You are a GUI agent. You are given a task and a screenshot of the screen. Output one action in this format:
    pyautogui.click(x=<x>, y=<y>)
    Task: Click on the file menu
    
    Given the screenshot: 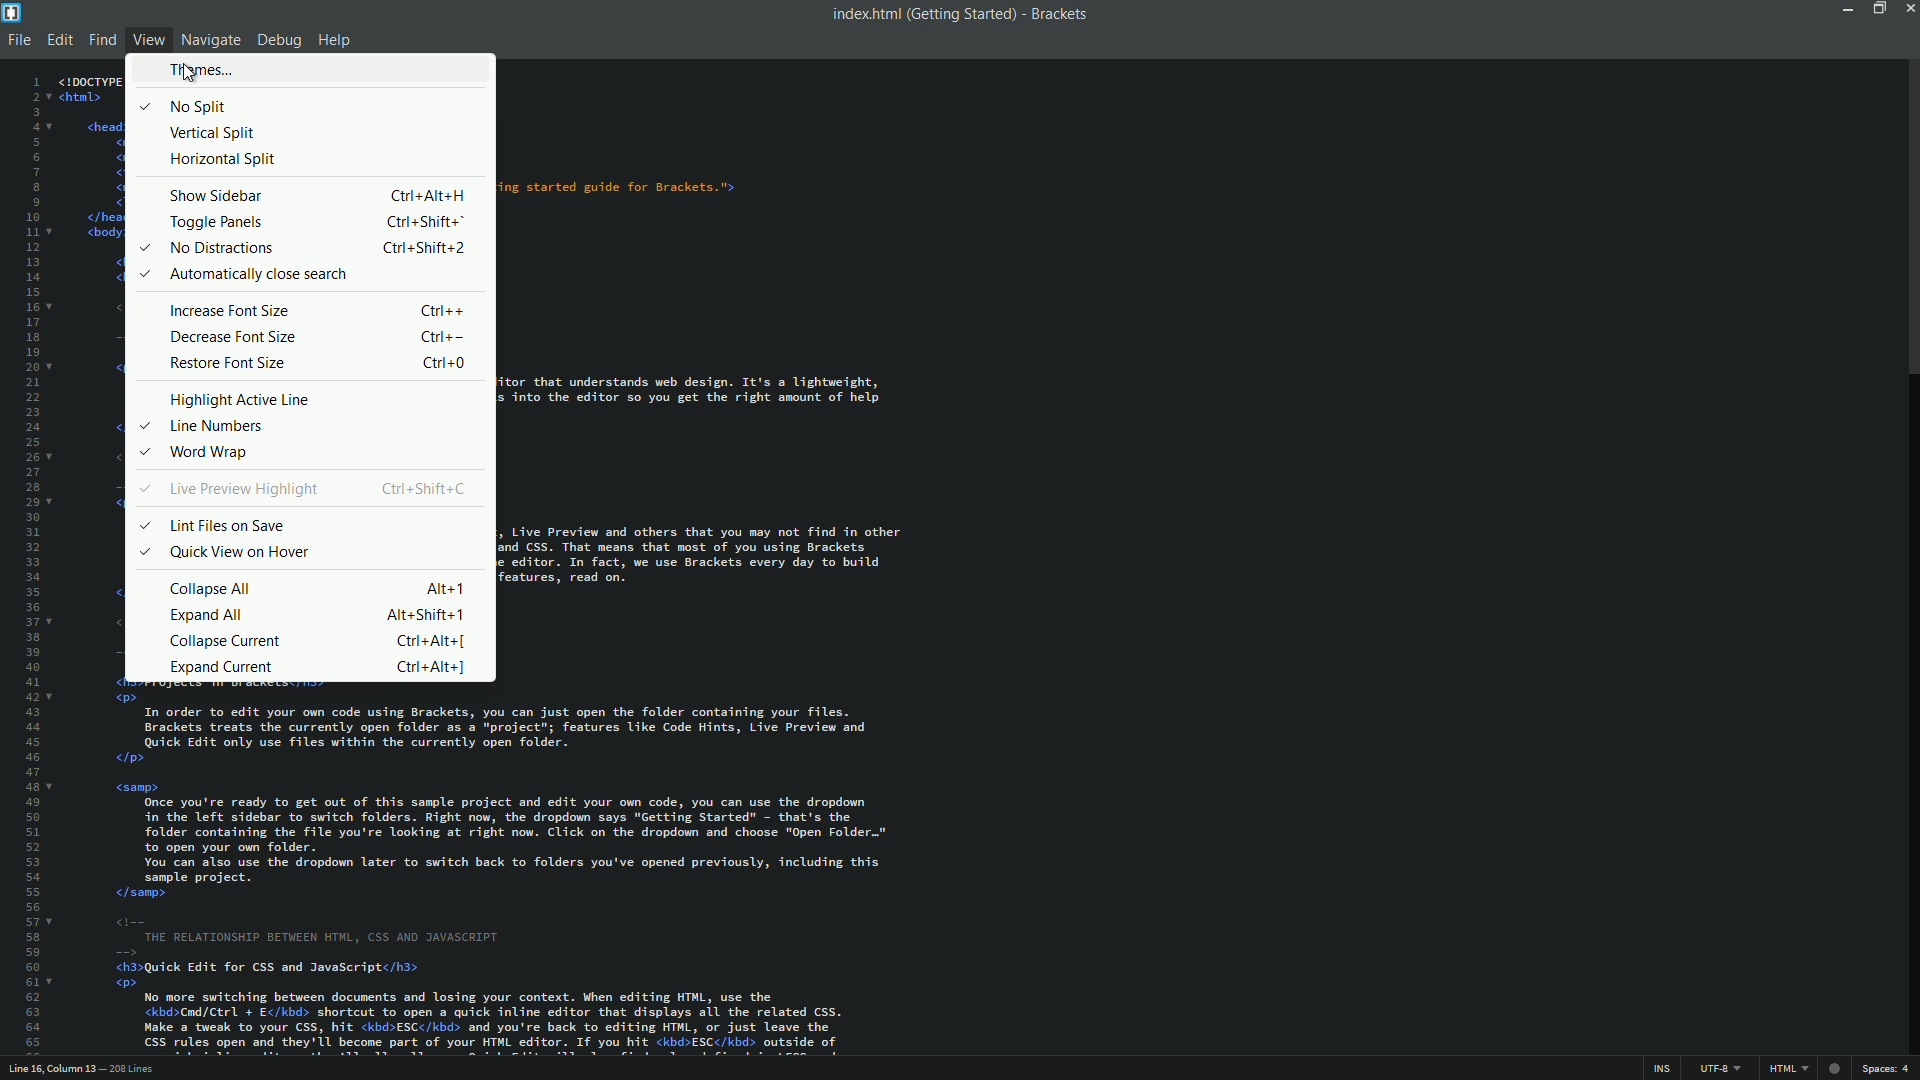 What is the action you would take?
    pyautogui.click(x=17, y=40)
    